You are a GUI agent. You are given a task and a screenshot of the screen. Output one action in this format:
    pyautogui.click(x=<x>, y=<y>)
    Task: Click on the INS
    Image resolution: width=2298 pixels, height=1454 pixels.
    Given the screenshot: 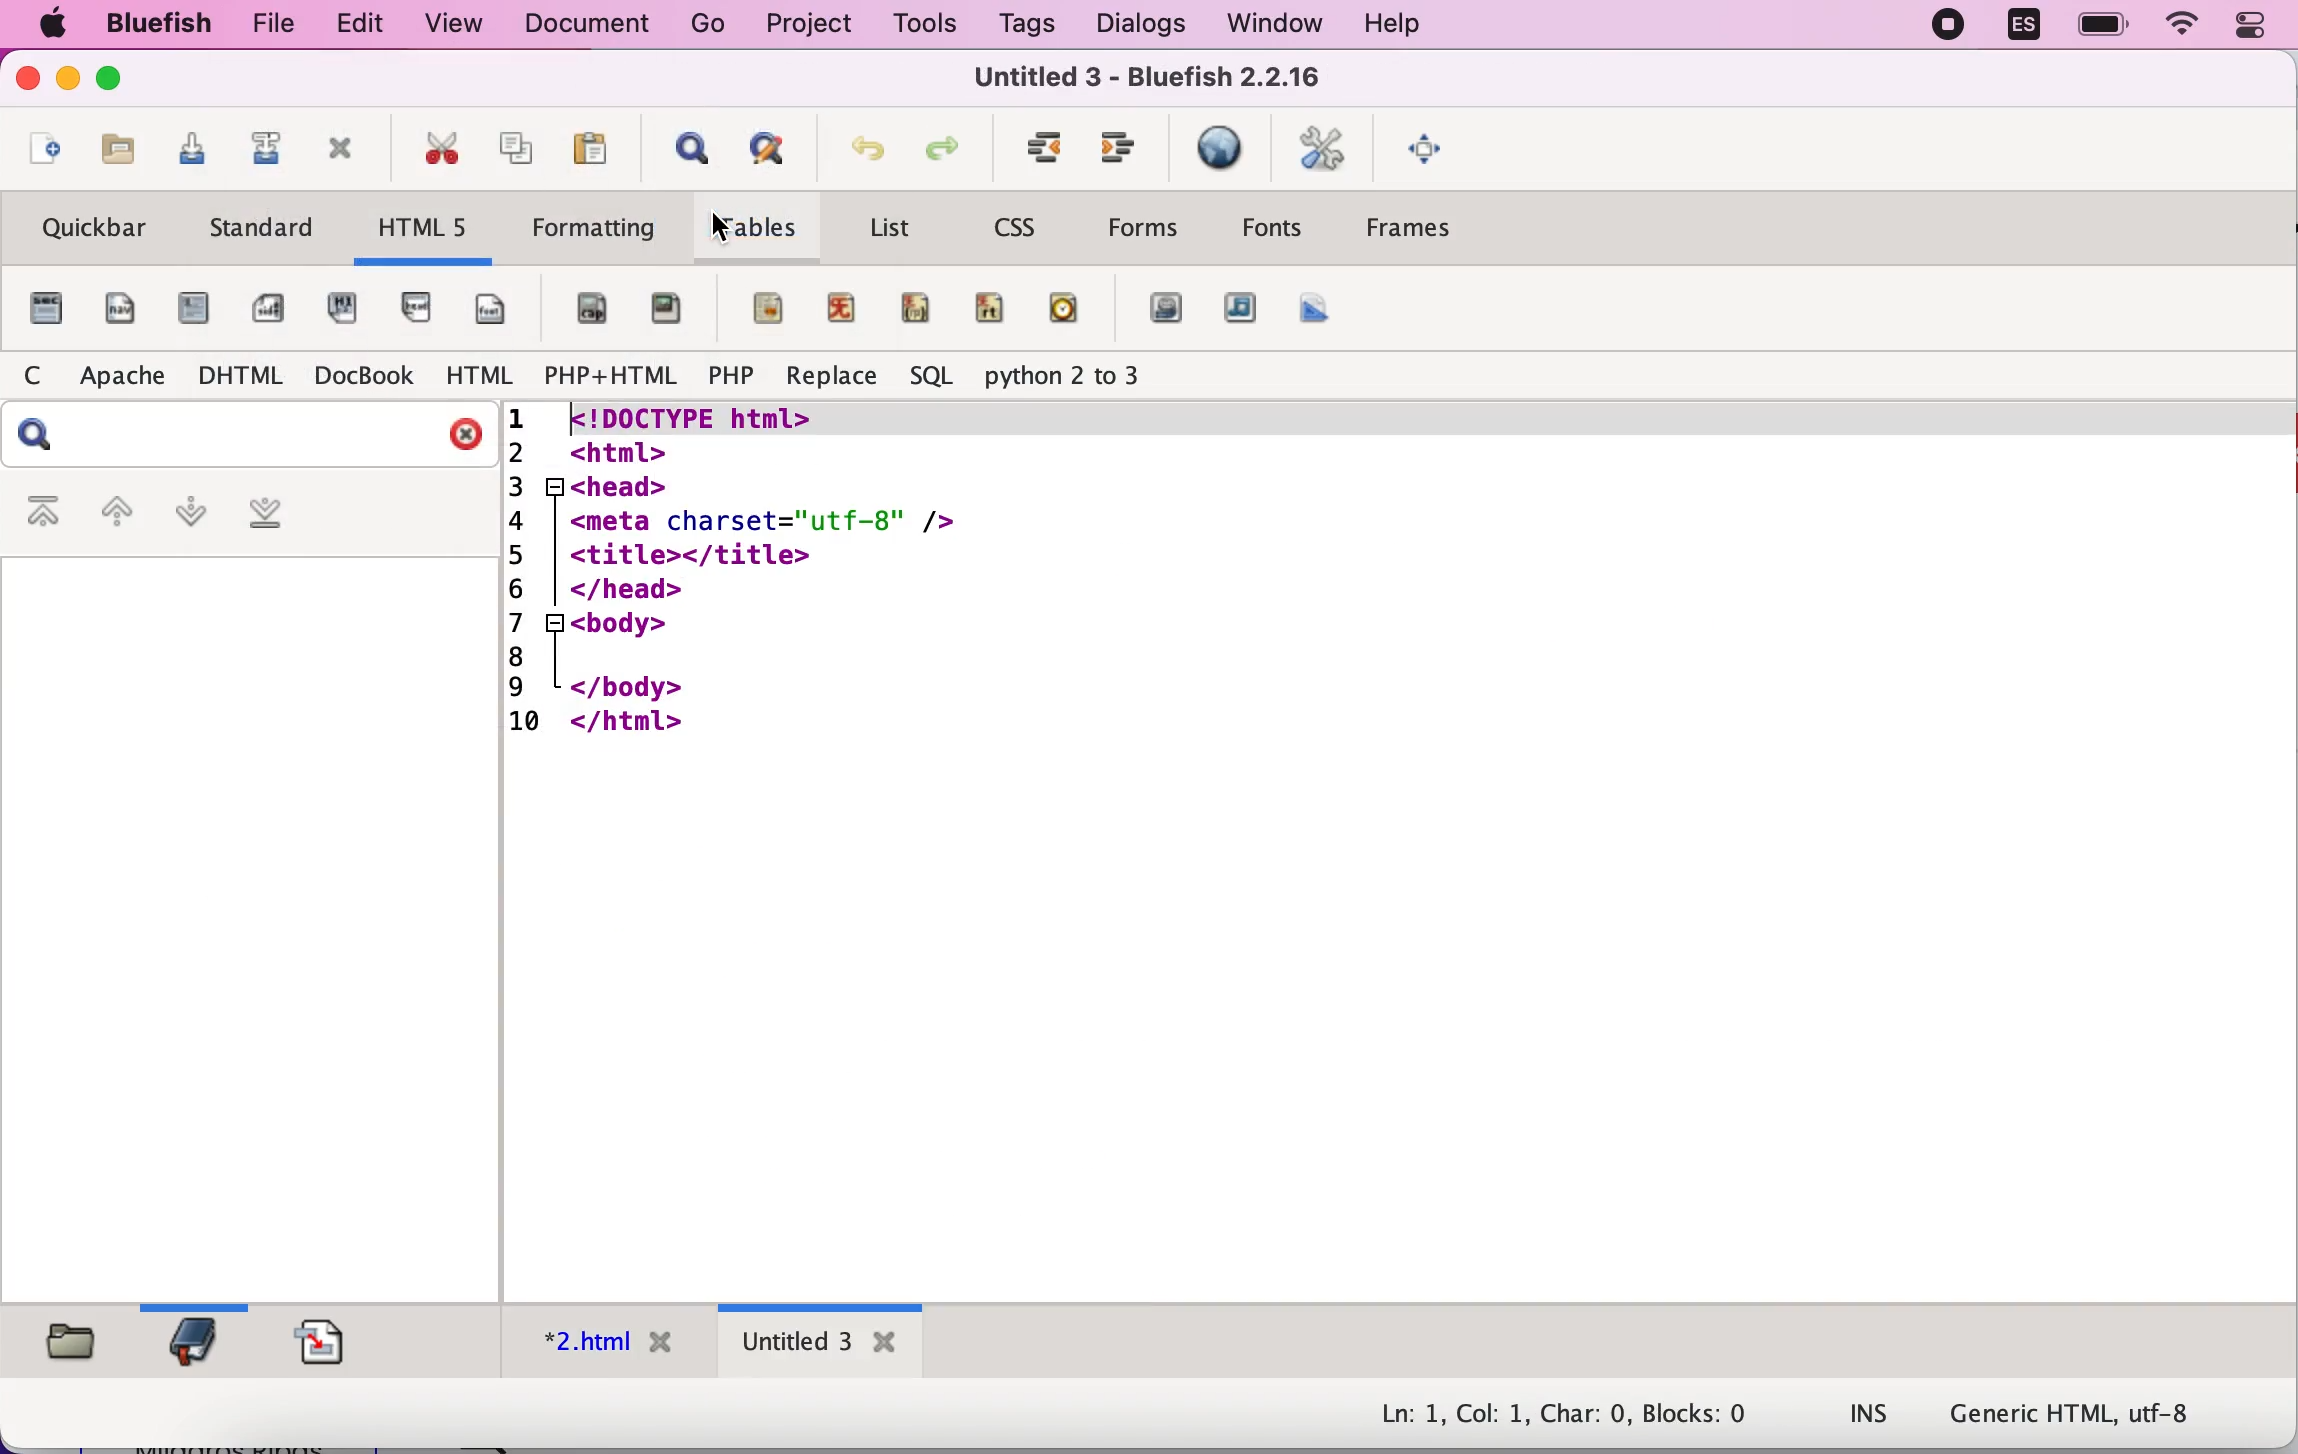 What is the action you would take?
    pyautogui.click(x=1867, y=1411)
    